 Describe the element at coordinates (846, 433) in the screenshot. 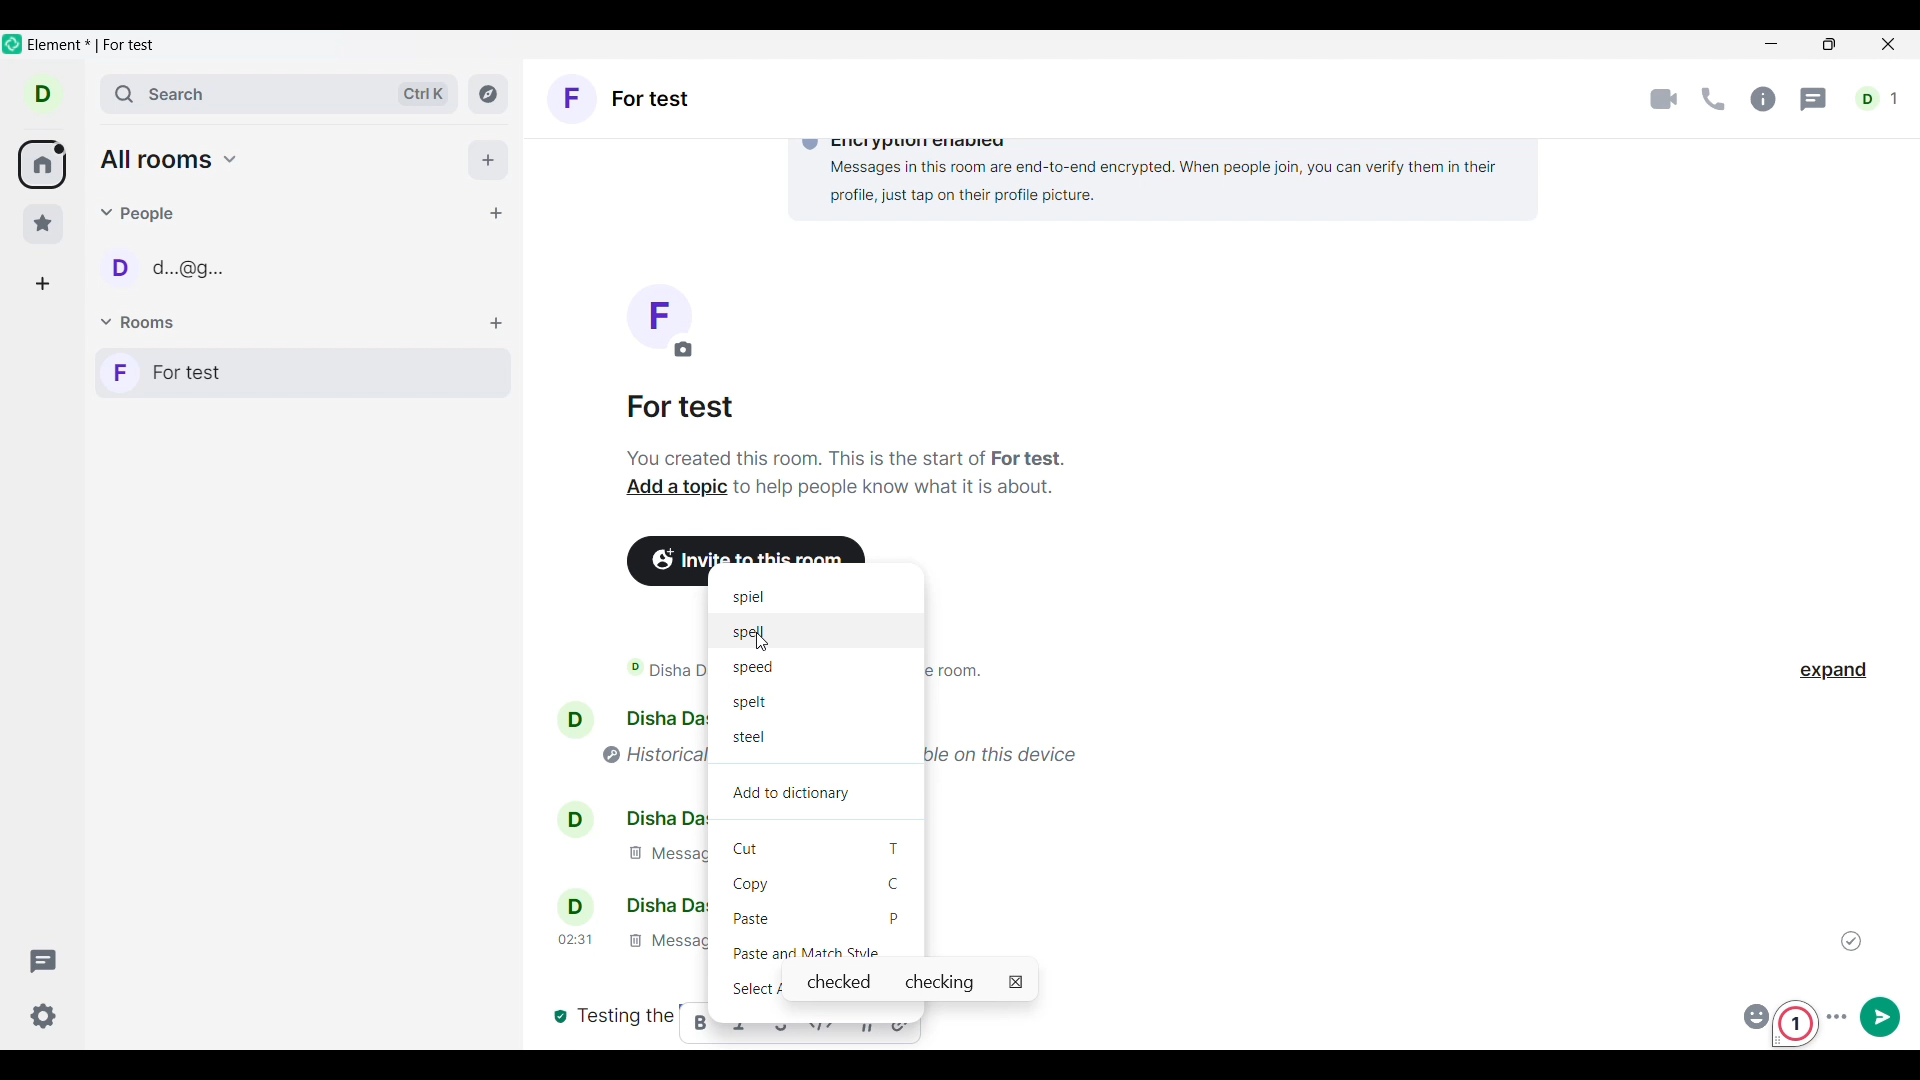

I see `For test   You created this room. This is the start of a room of for test` at that location.